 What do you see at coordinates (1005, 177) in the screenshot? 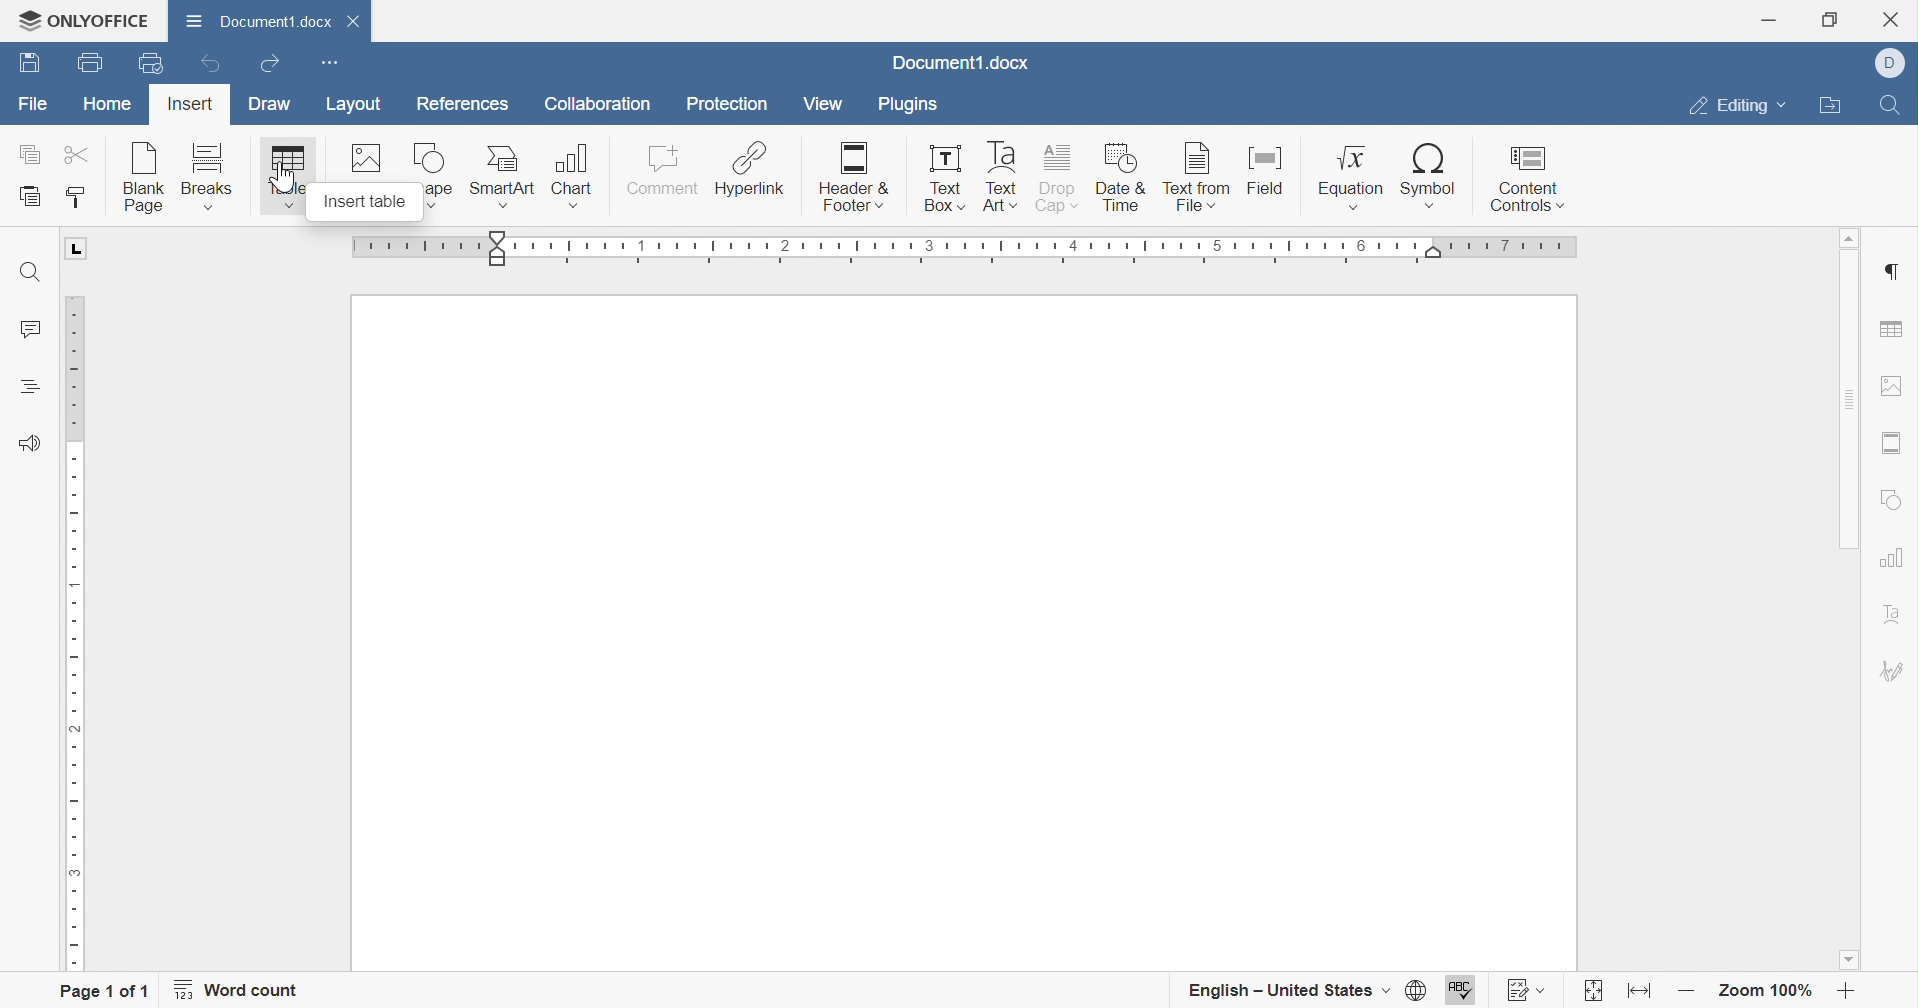
I see `Text art` at bounding box center [1005, 177].